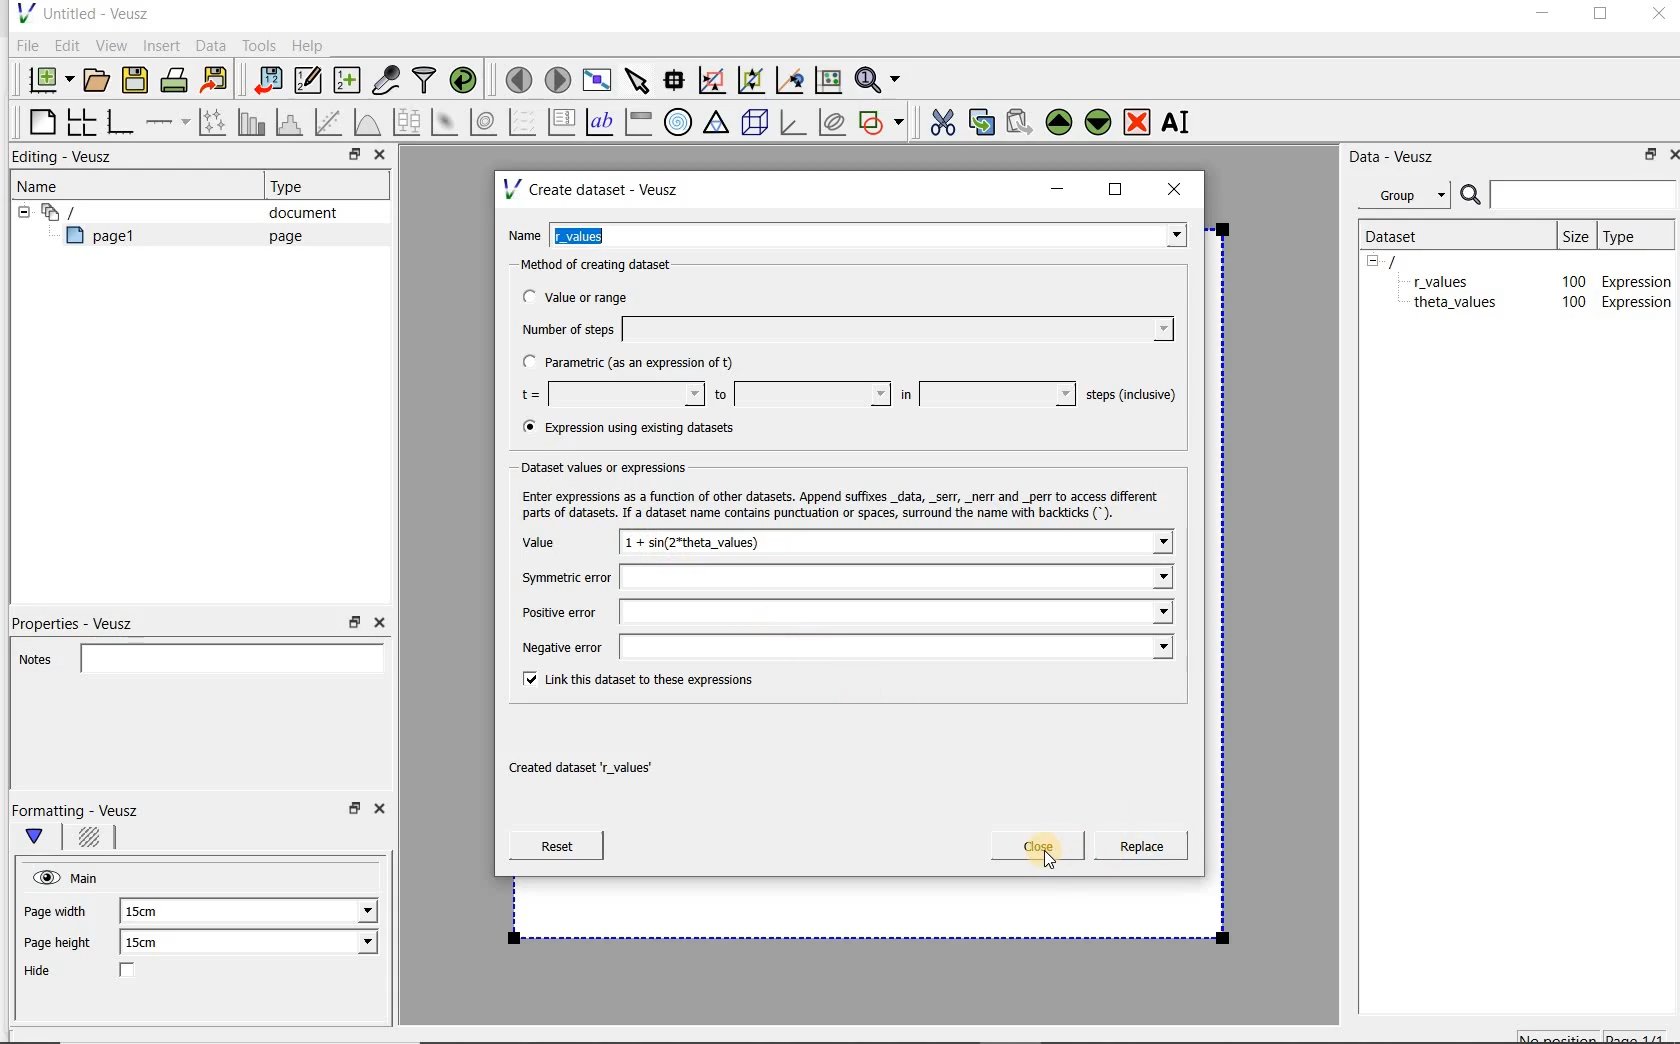 The image size is (1680, 1044). What do you see at coordinates (556, 846) in the screenshot?
I see `Reset` at bounding box center [556, 846].